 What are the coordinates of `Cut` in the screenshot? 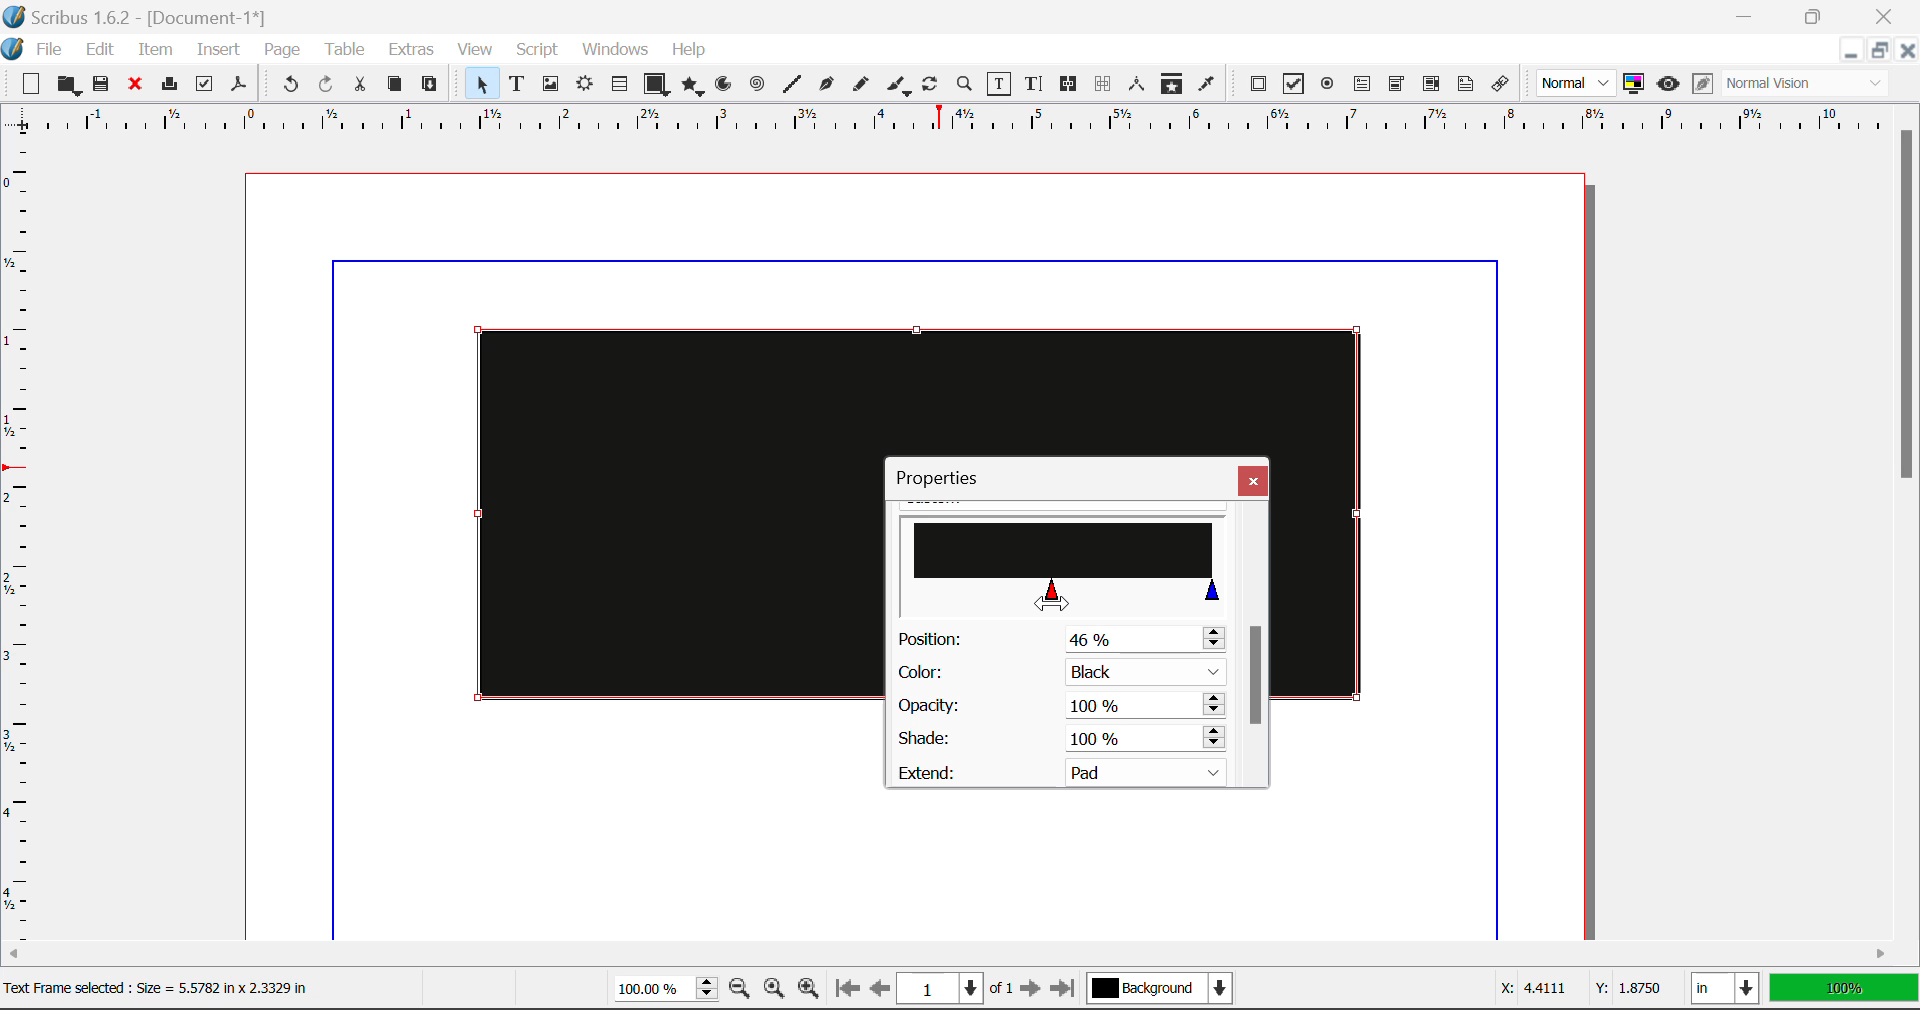 It's located at (359, 85).